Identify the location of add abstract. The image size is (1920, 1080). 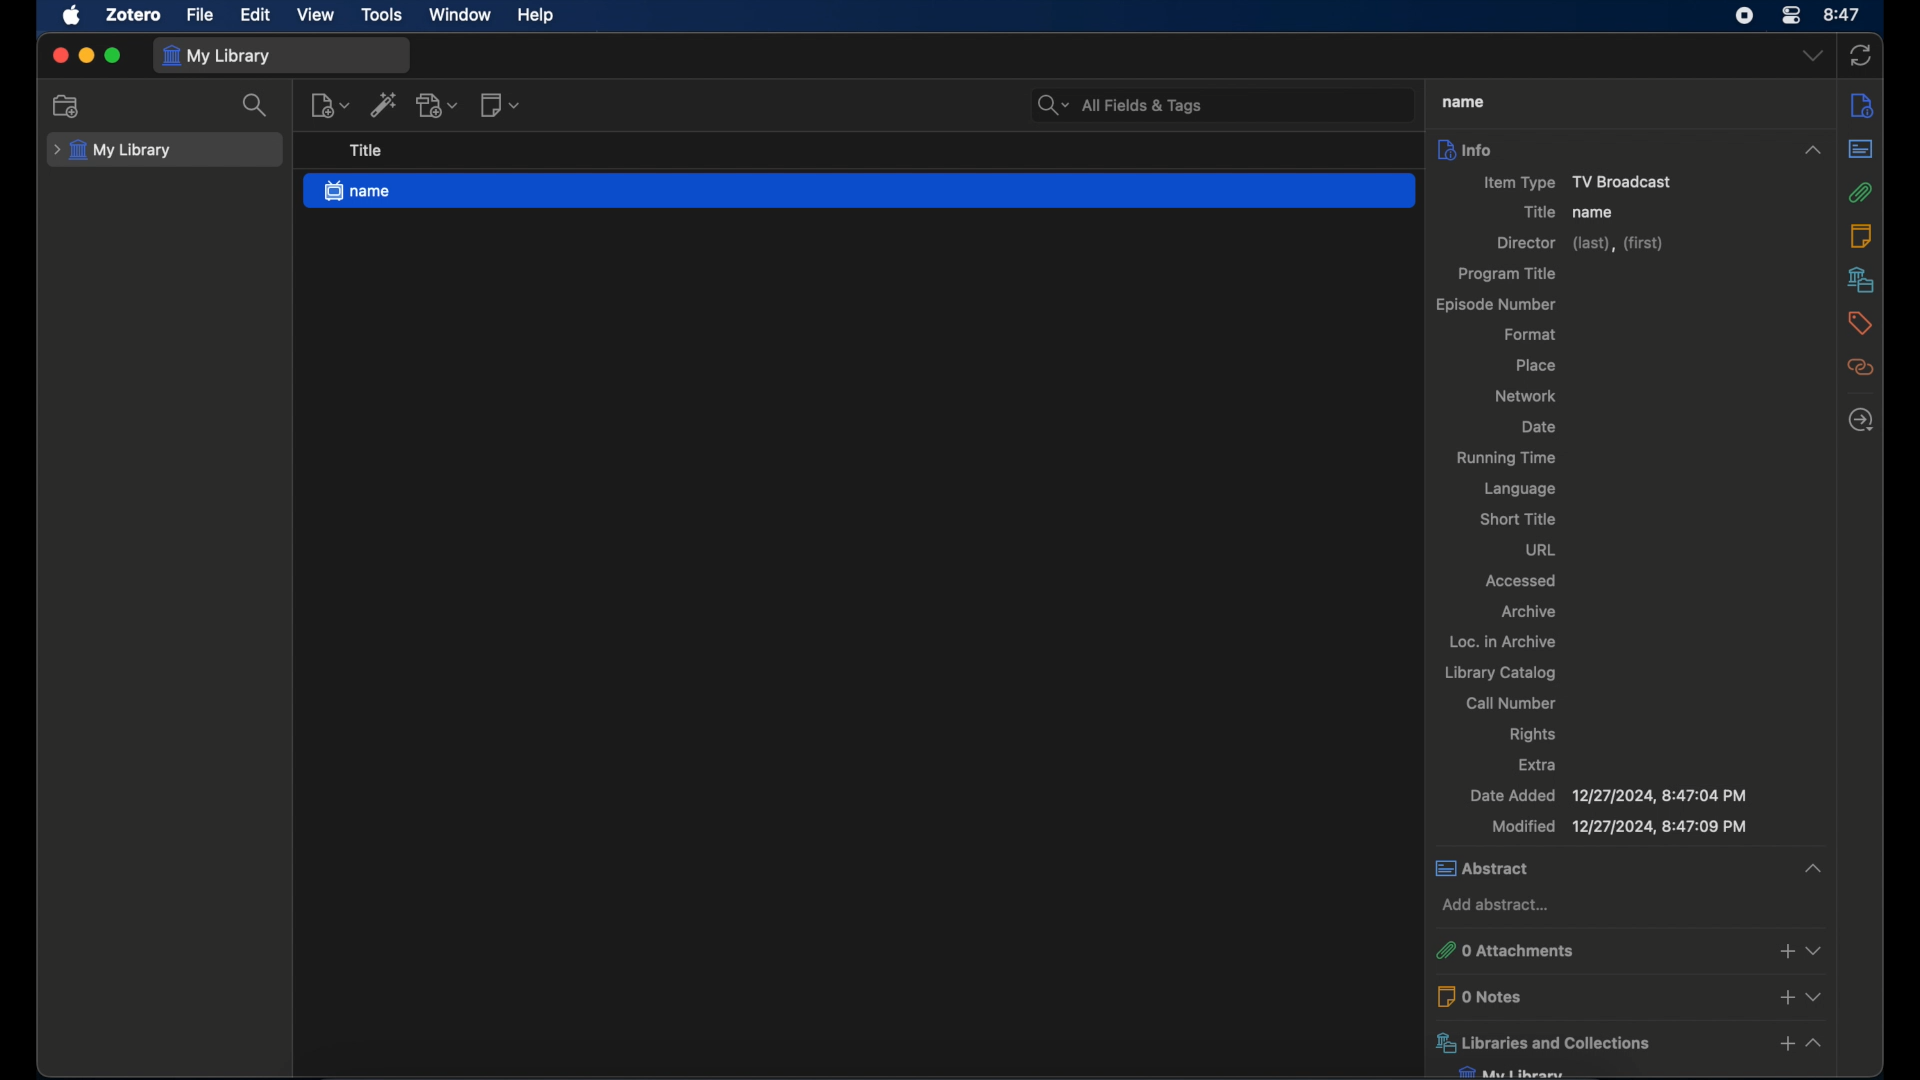
(1495, 906).